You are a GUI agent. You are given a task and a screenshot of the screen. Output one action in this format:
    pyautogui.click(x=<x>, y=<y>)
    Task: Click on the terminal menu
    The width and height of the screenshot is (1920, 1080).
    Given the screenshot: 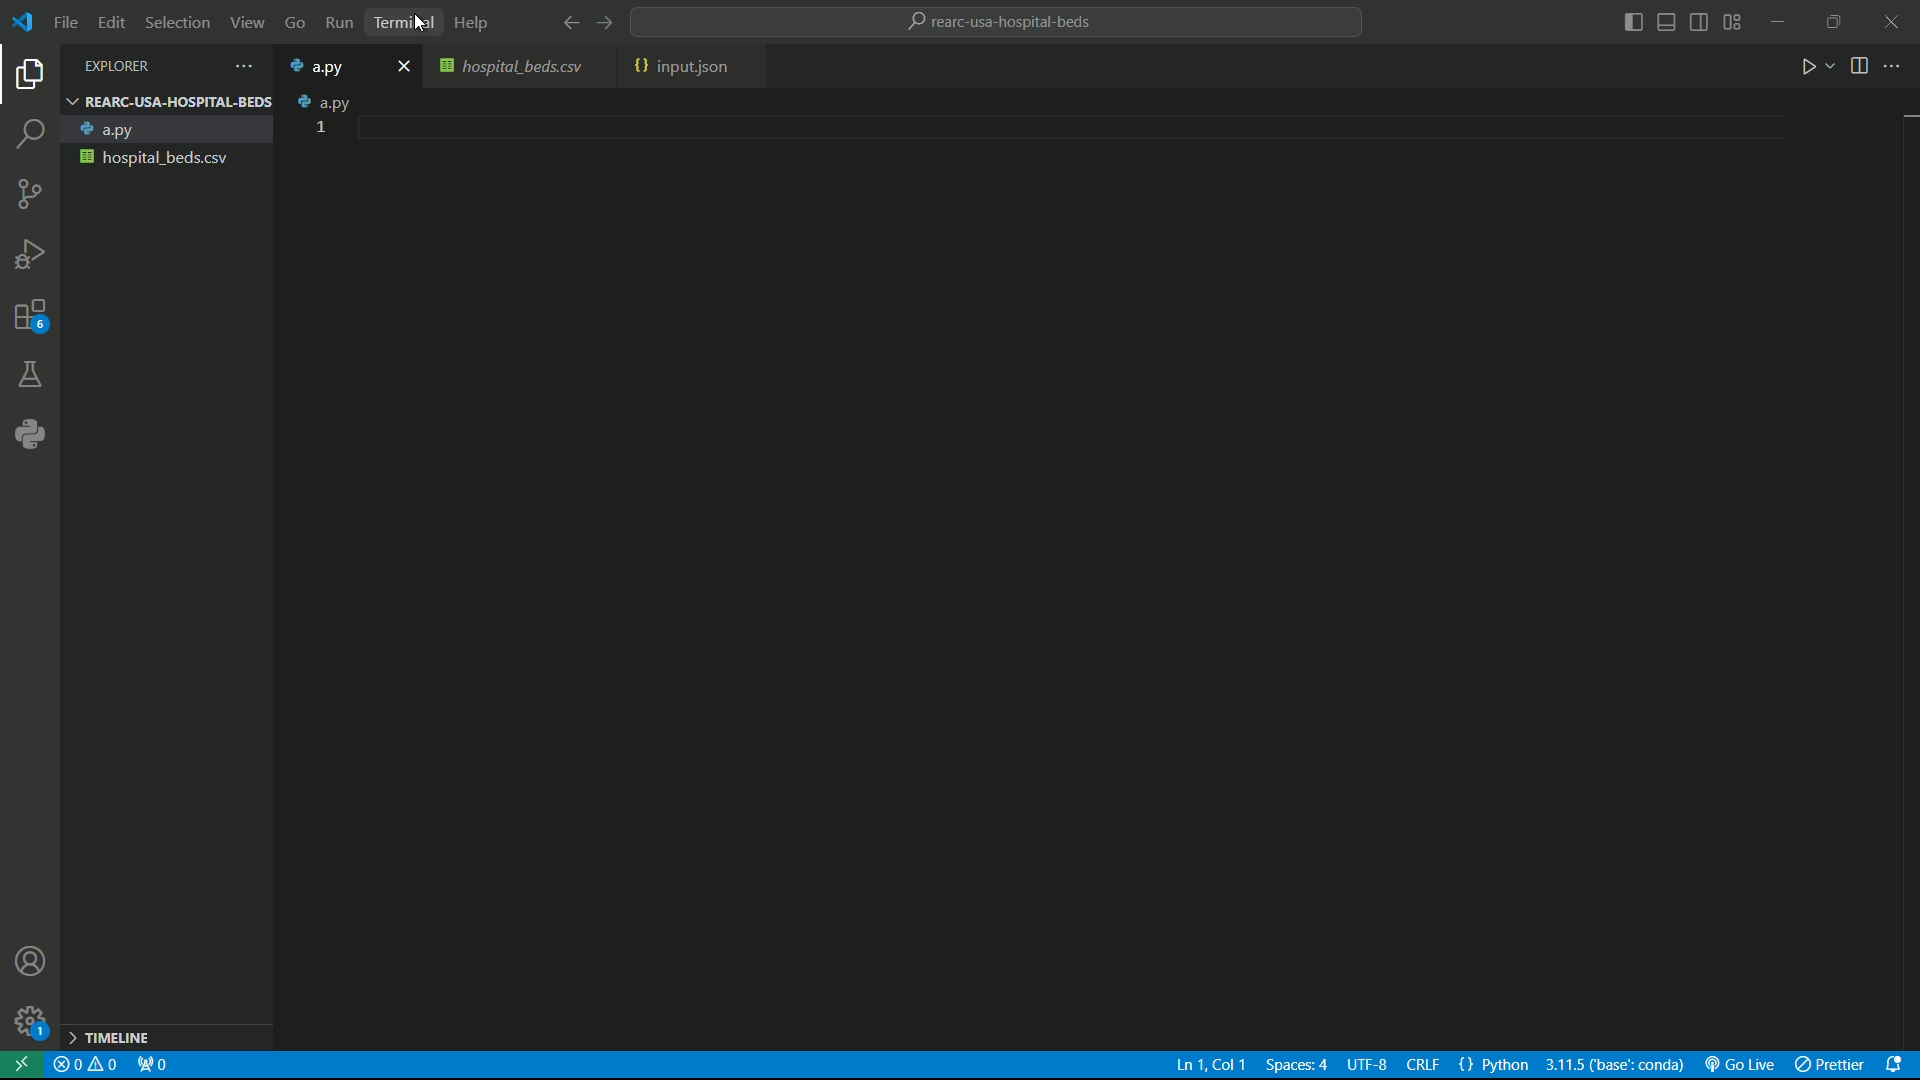 What is the action you would take?
    pyautogui.click(x=401, y=21)
    